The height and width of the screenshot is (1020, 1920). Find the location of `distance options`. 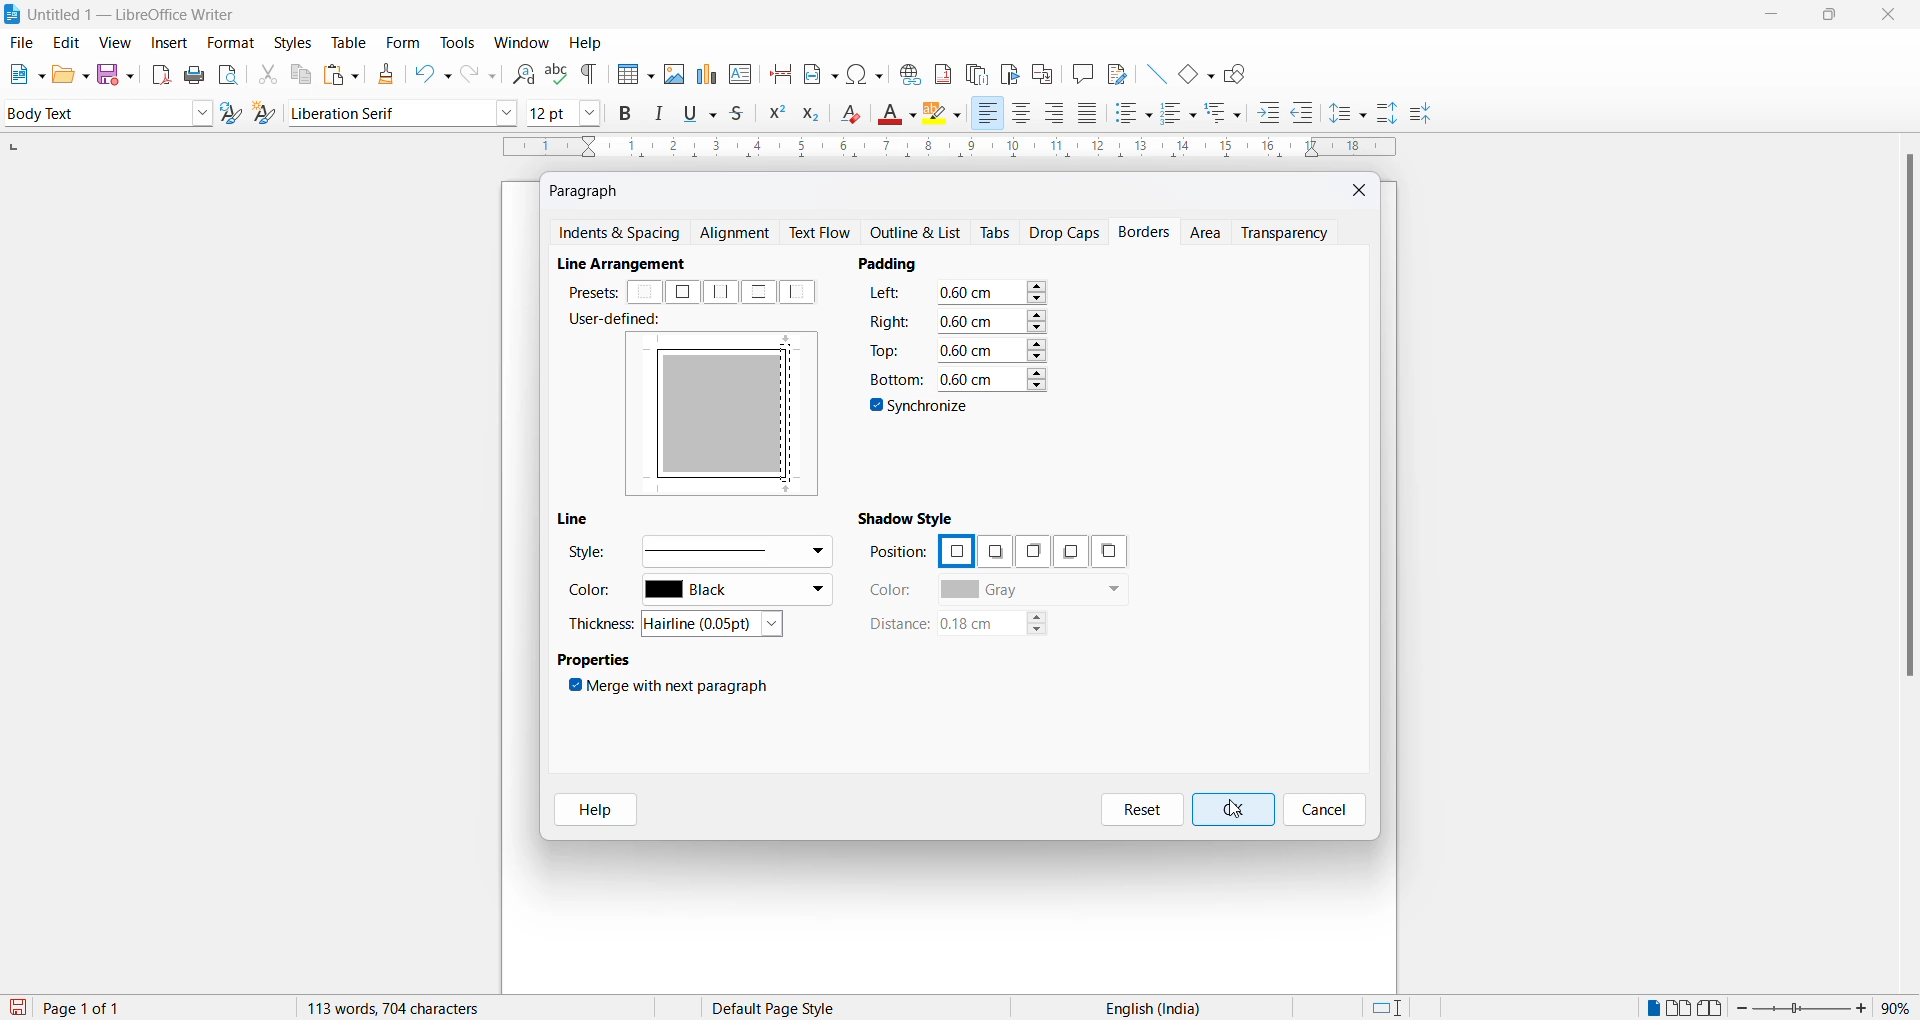

distance options is located at coordinates (1003, 627).